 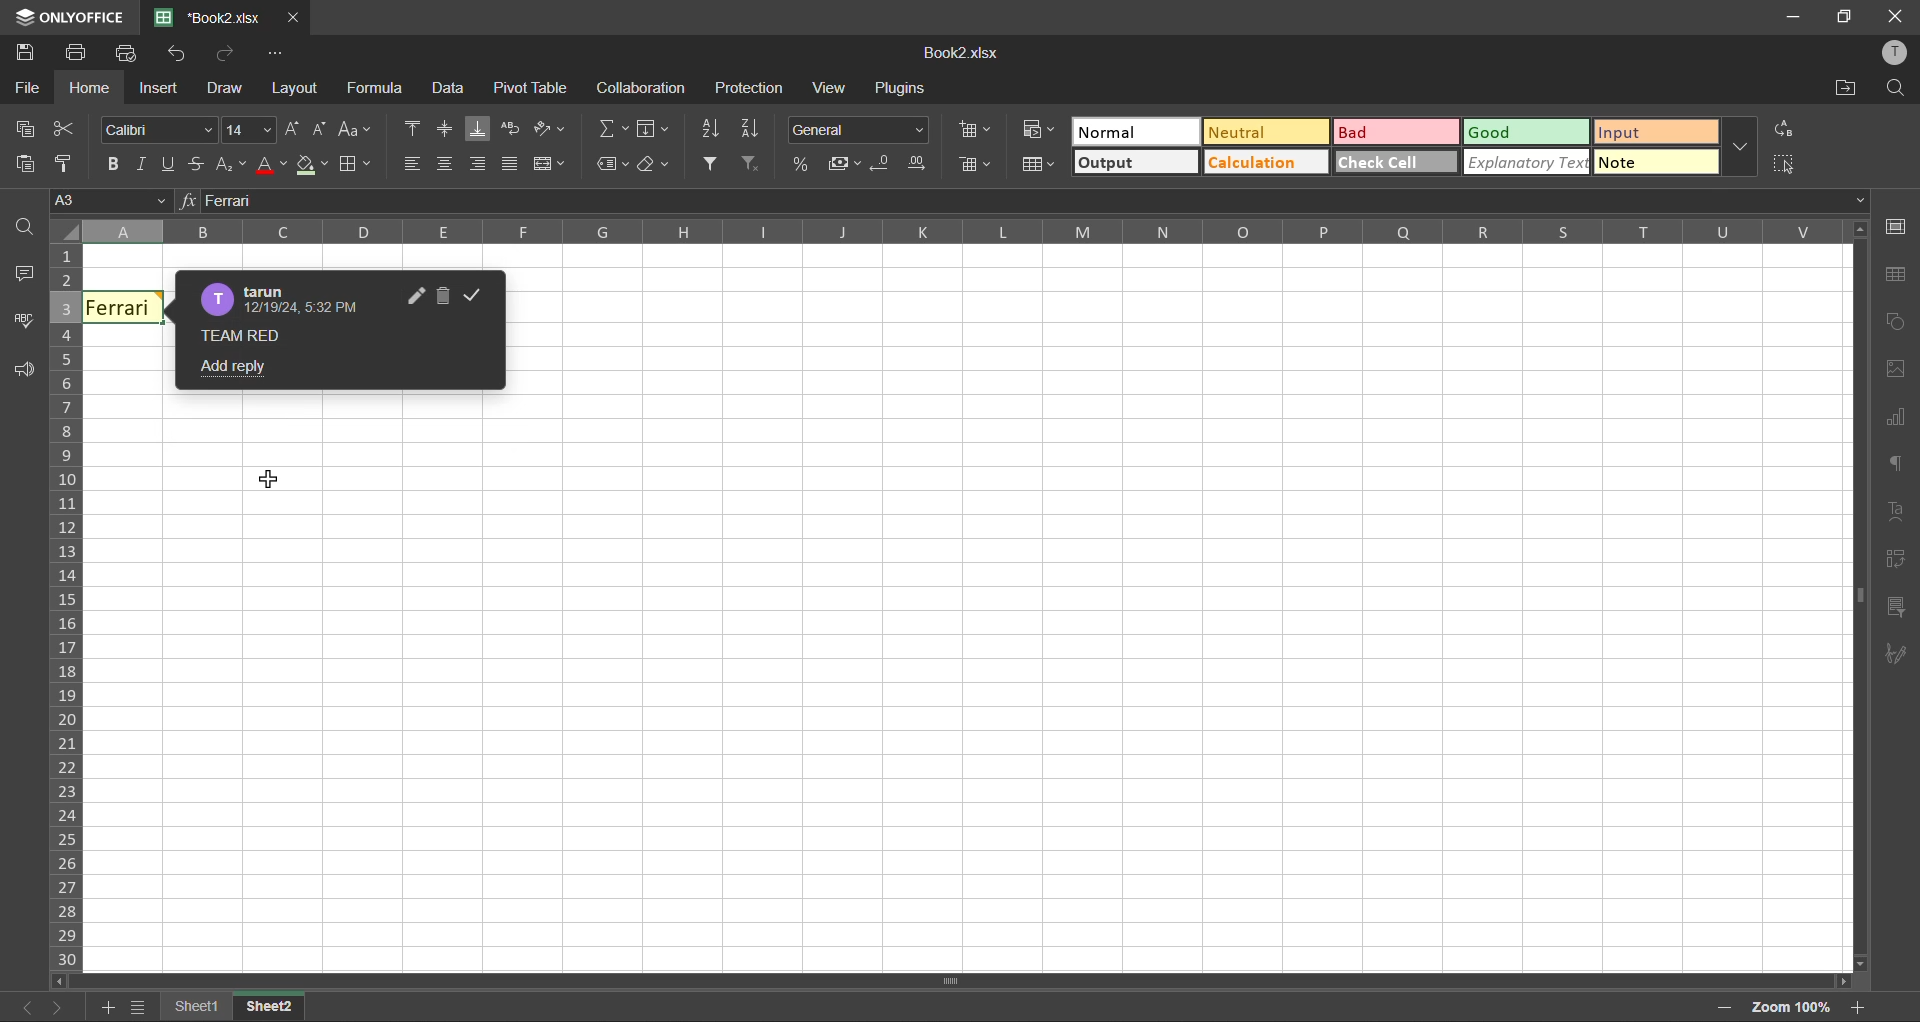 What do you see at coordinates (294, 128) in the screenshot?
I see `increment size` at bounding box center [294, 128].